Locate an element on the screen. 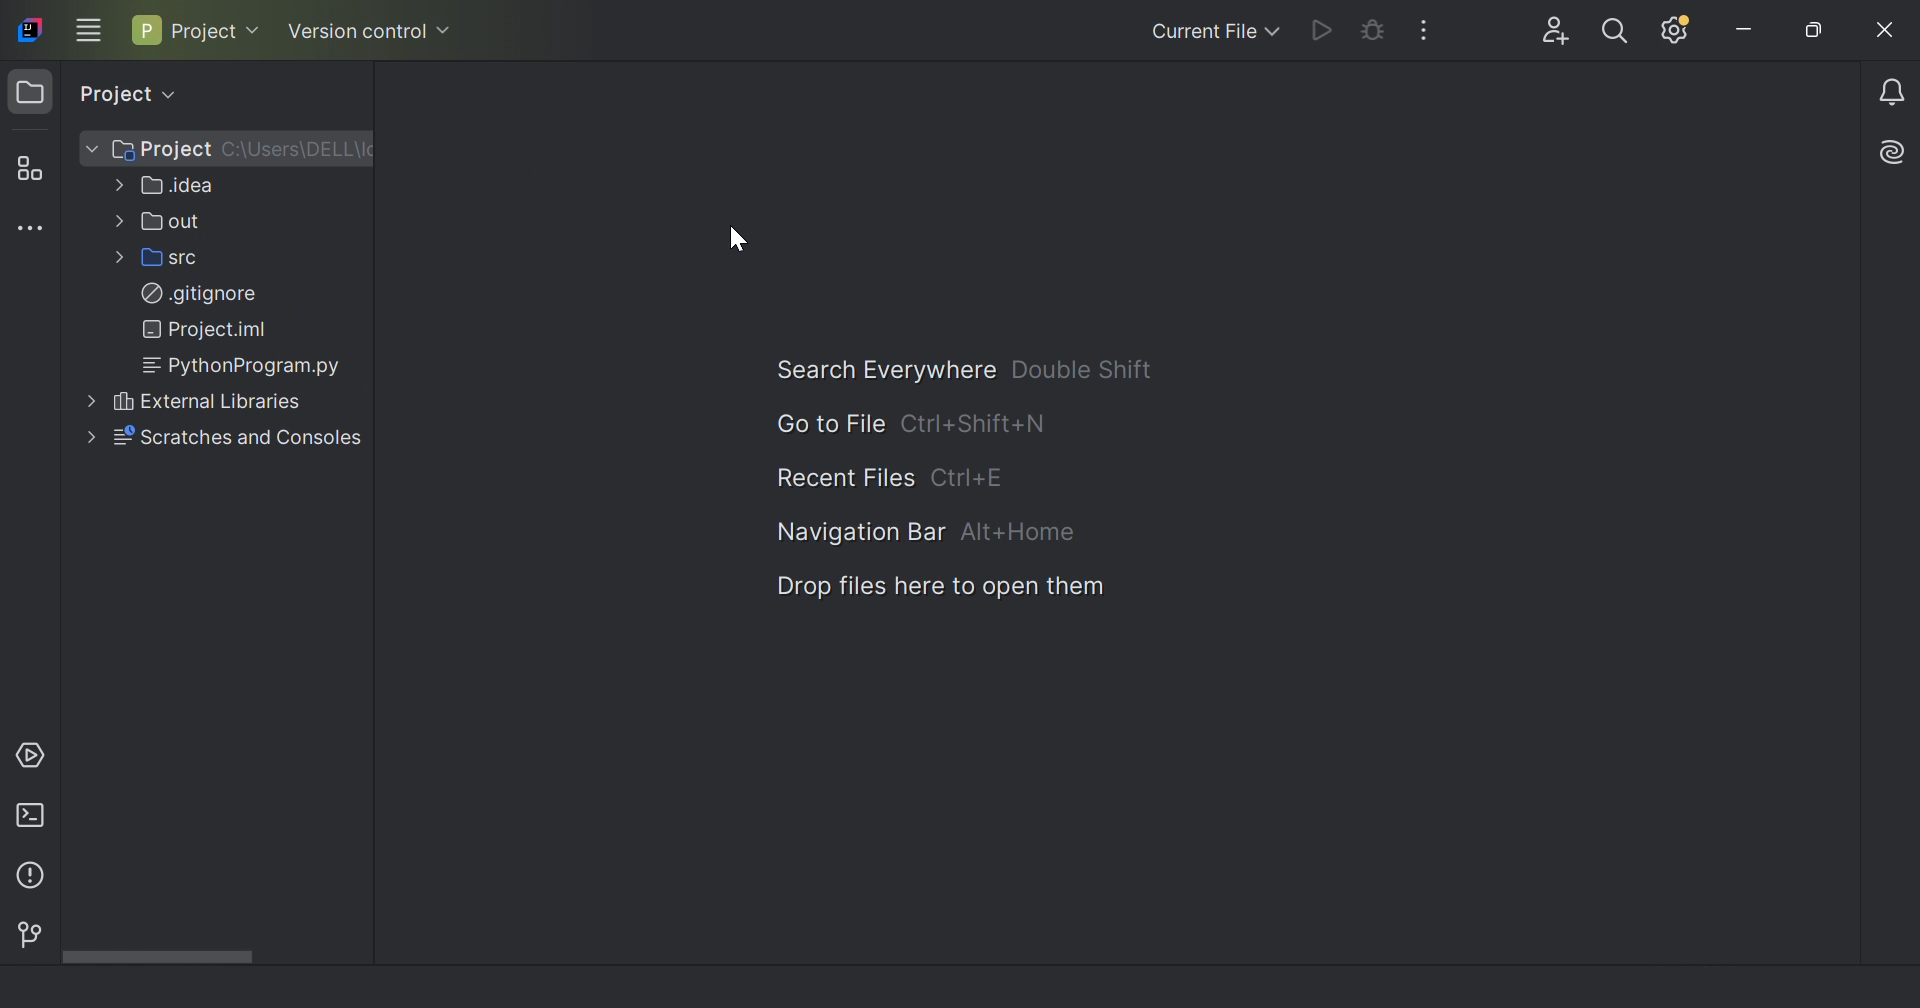 This screenshot has height=1008, width=1920. Debug is located at coordinates (1374, 29).